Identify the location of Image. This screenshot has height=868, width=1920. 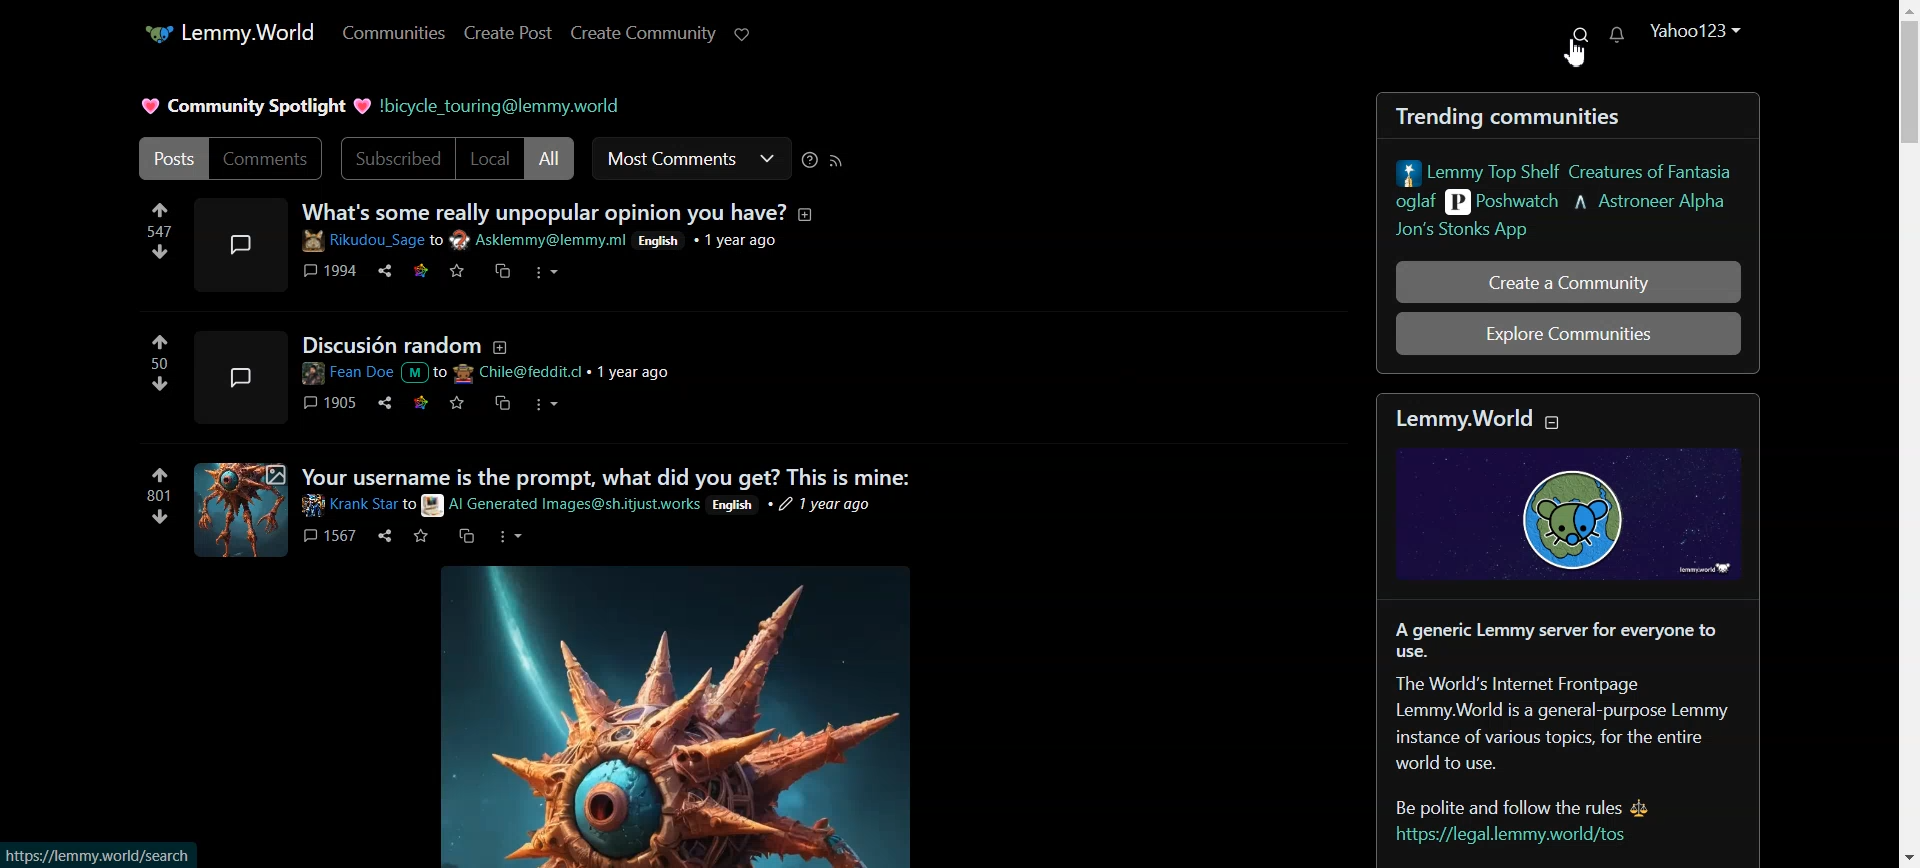
(673, 717).